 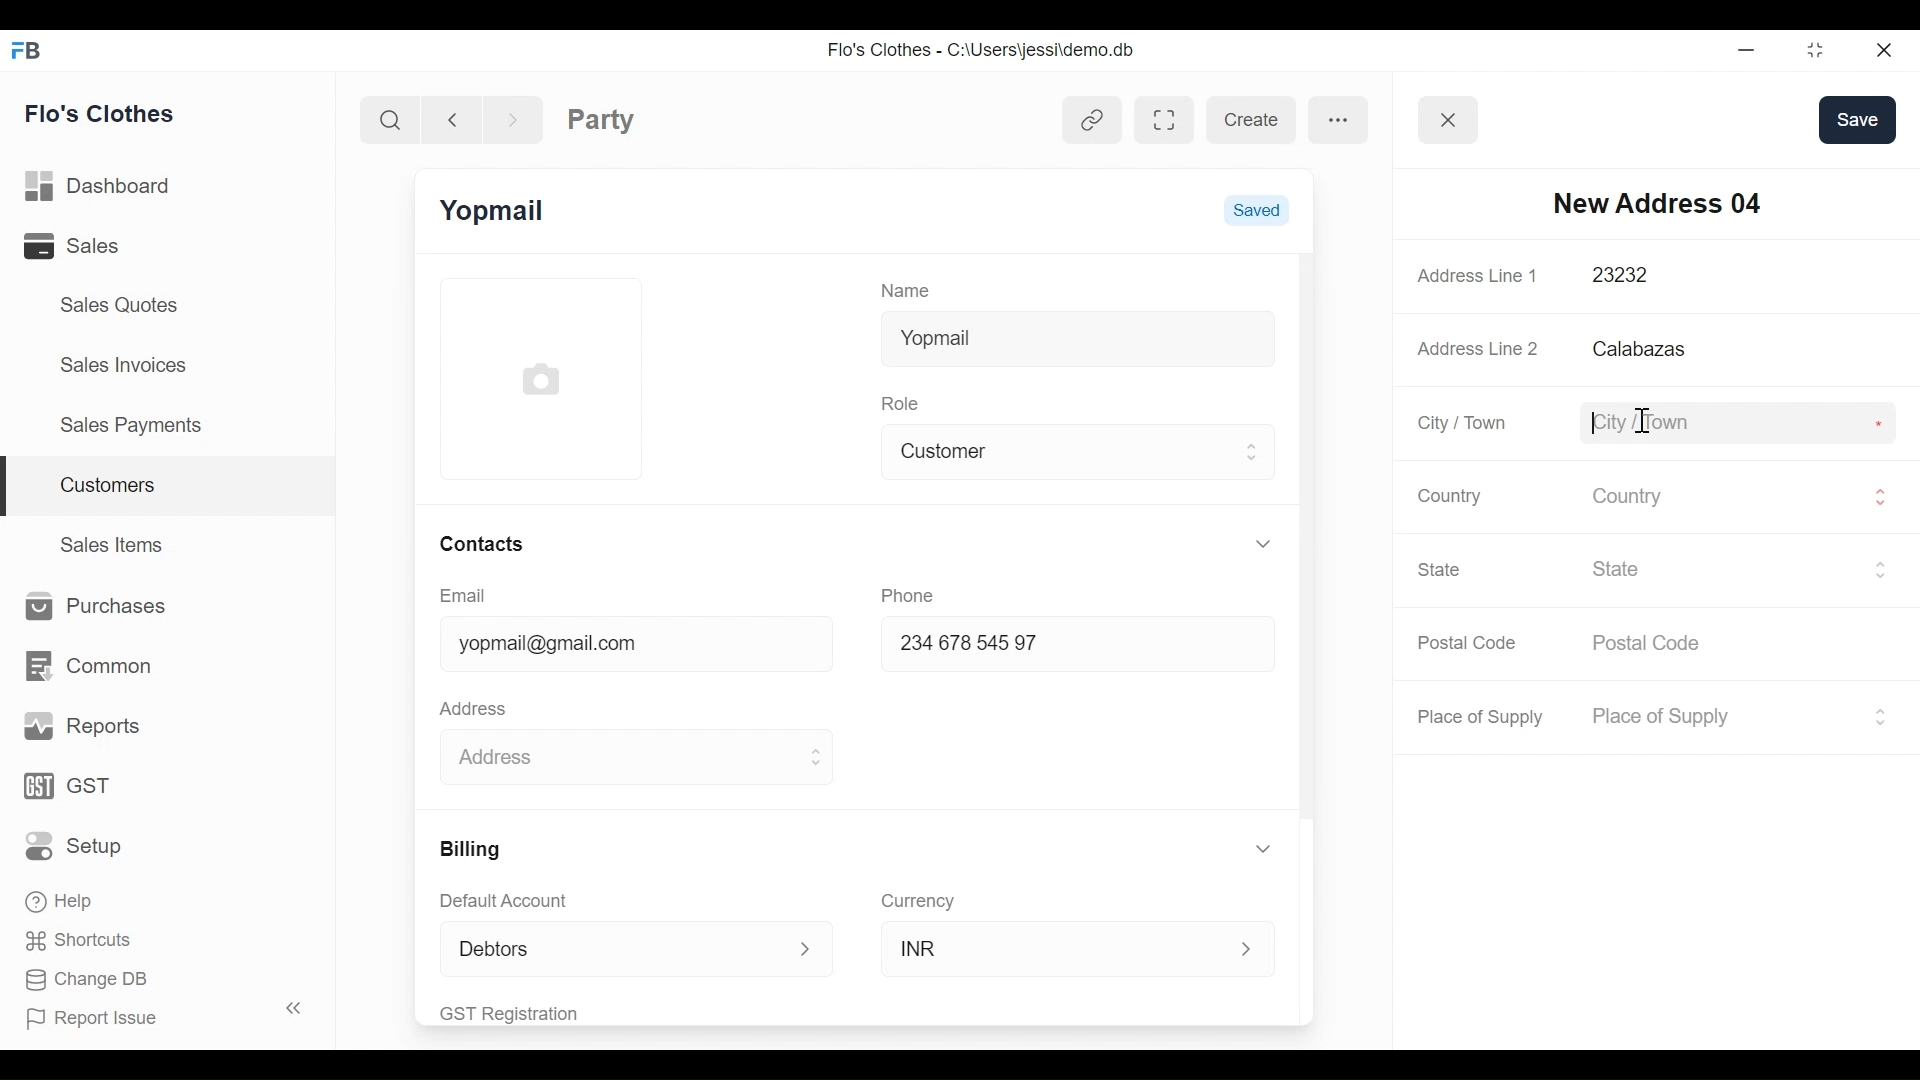 I want to click on Postal Code, so click(x=1659, y=644).